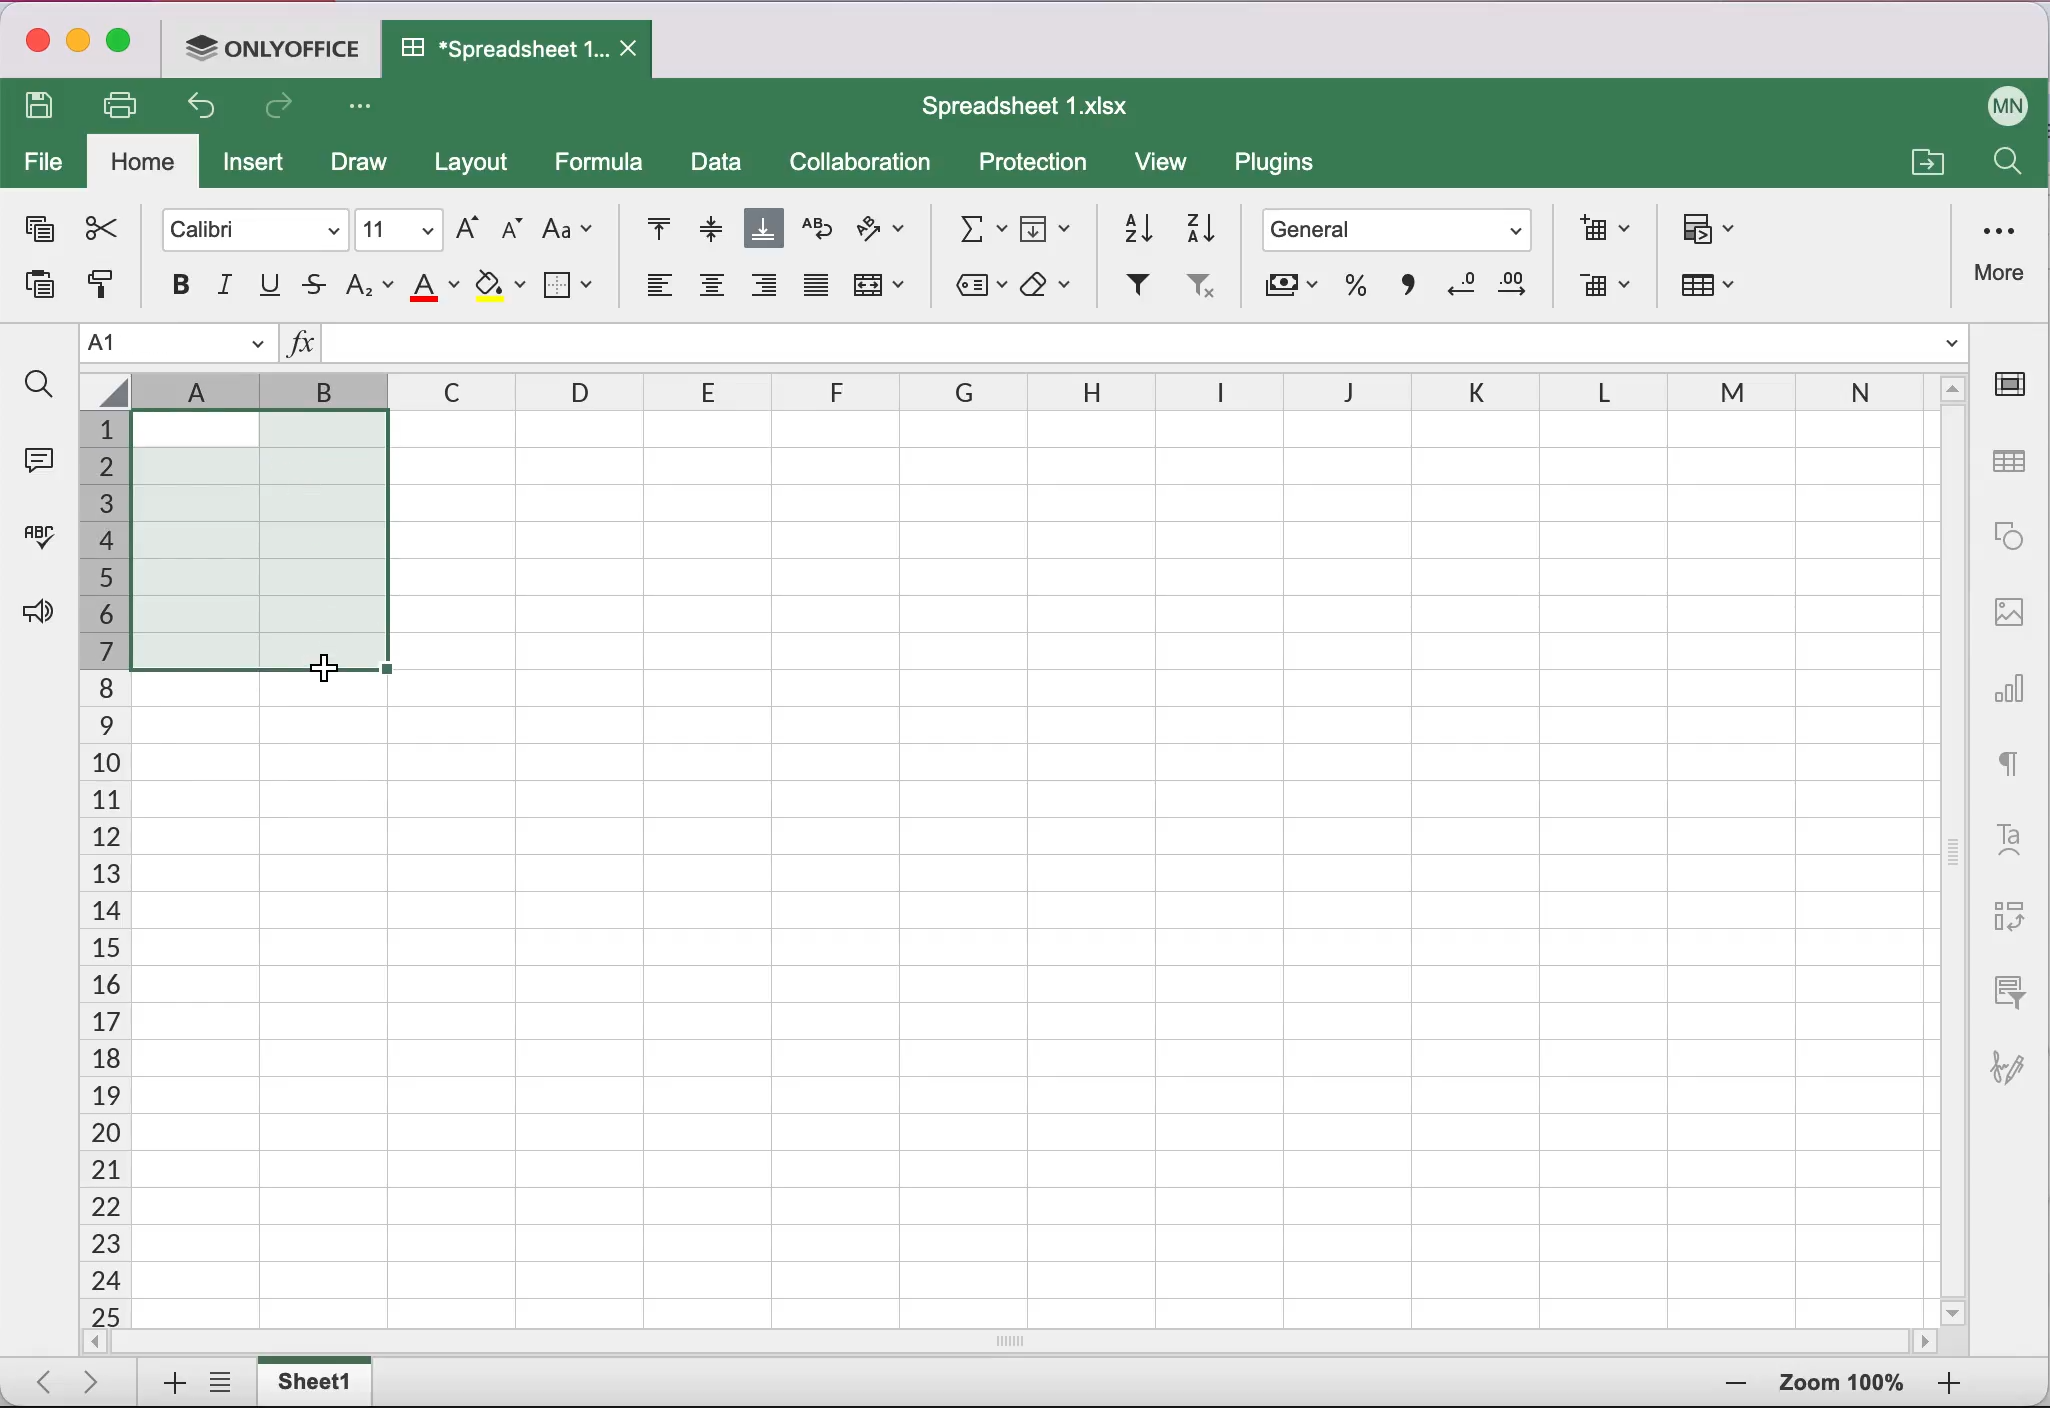 The width and height of the screenshot is (2050, 1408). Describe the element at coordinates (976, 288) in the screenshot. I see `named ranges` at that location.